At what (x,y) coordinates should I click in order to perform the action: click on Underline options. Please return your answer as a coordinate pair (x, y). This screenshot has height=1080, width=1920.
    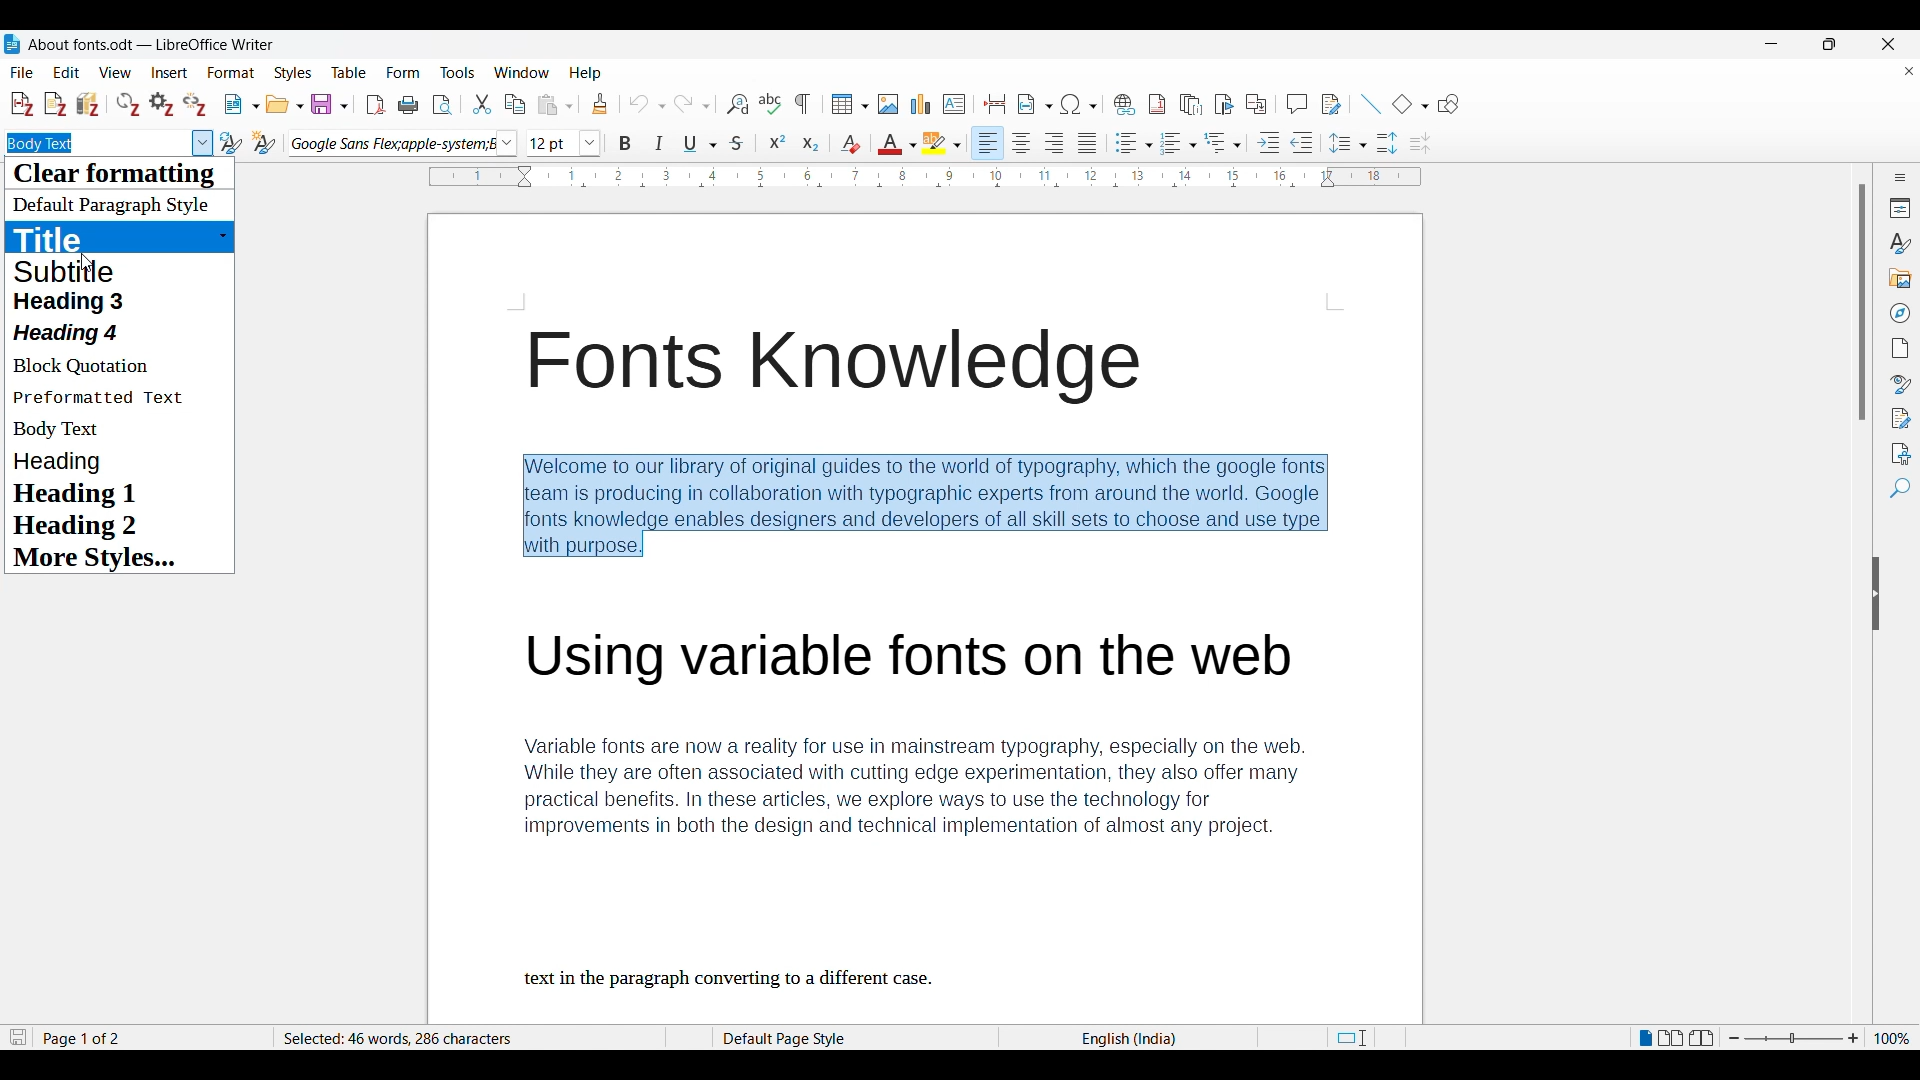
    Looking at the image, I should click on (700, 144).